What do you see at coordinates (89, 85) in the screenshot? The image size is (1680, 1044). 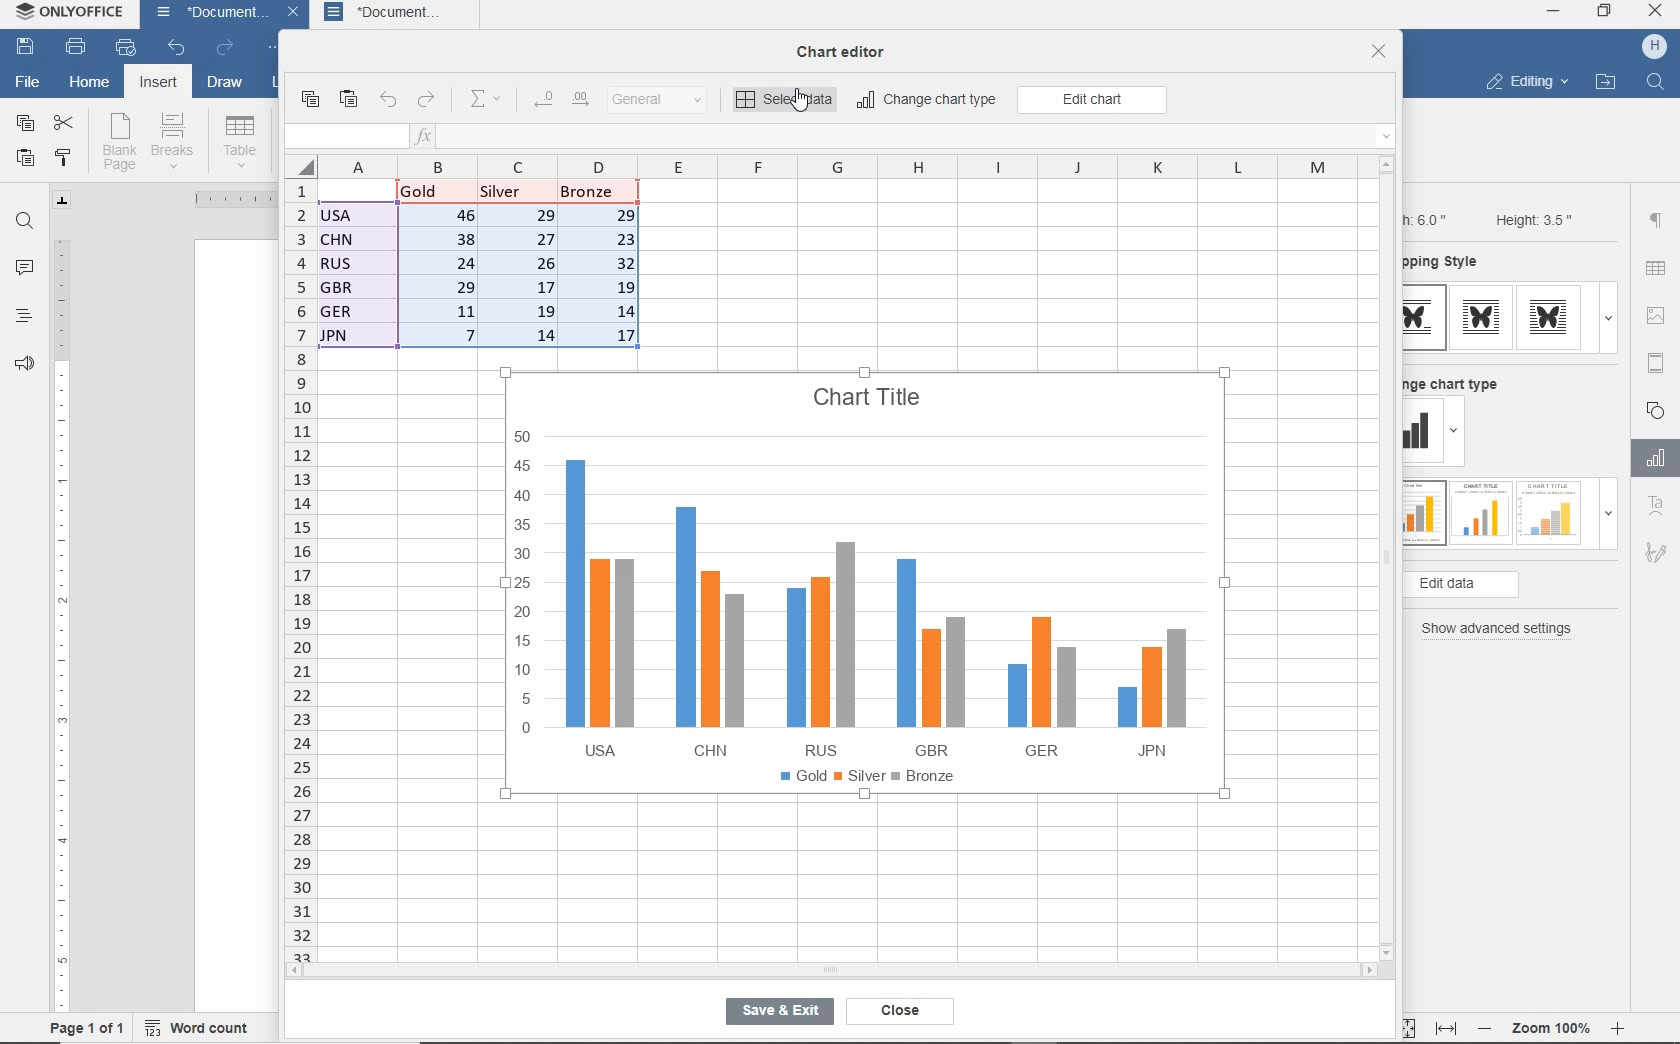 I see `home` at bounding box center [89, 85].